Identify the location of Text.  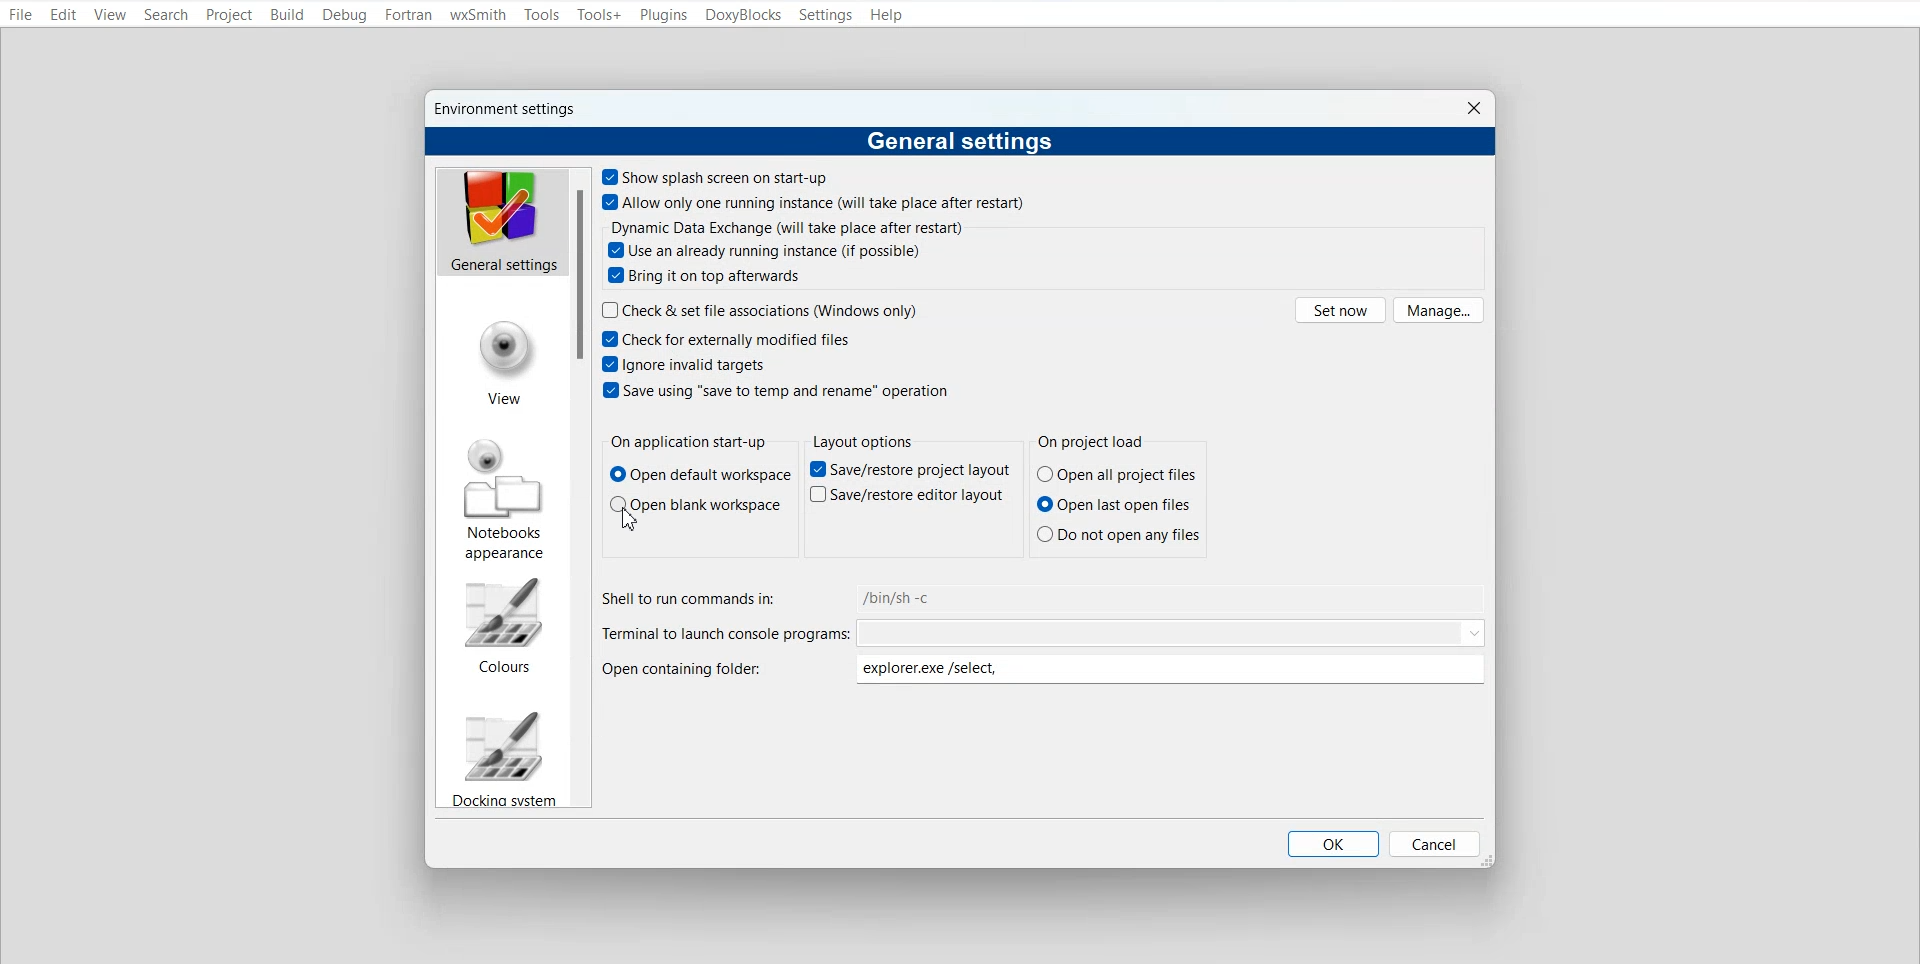
(688, 443).